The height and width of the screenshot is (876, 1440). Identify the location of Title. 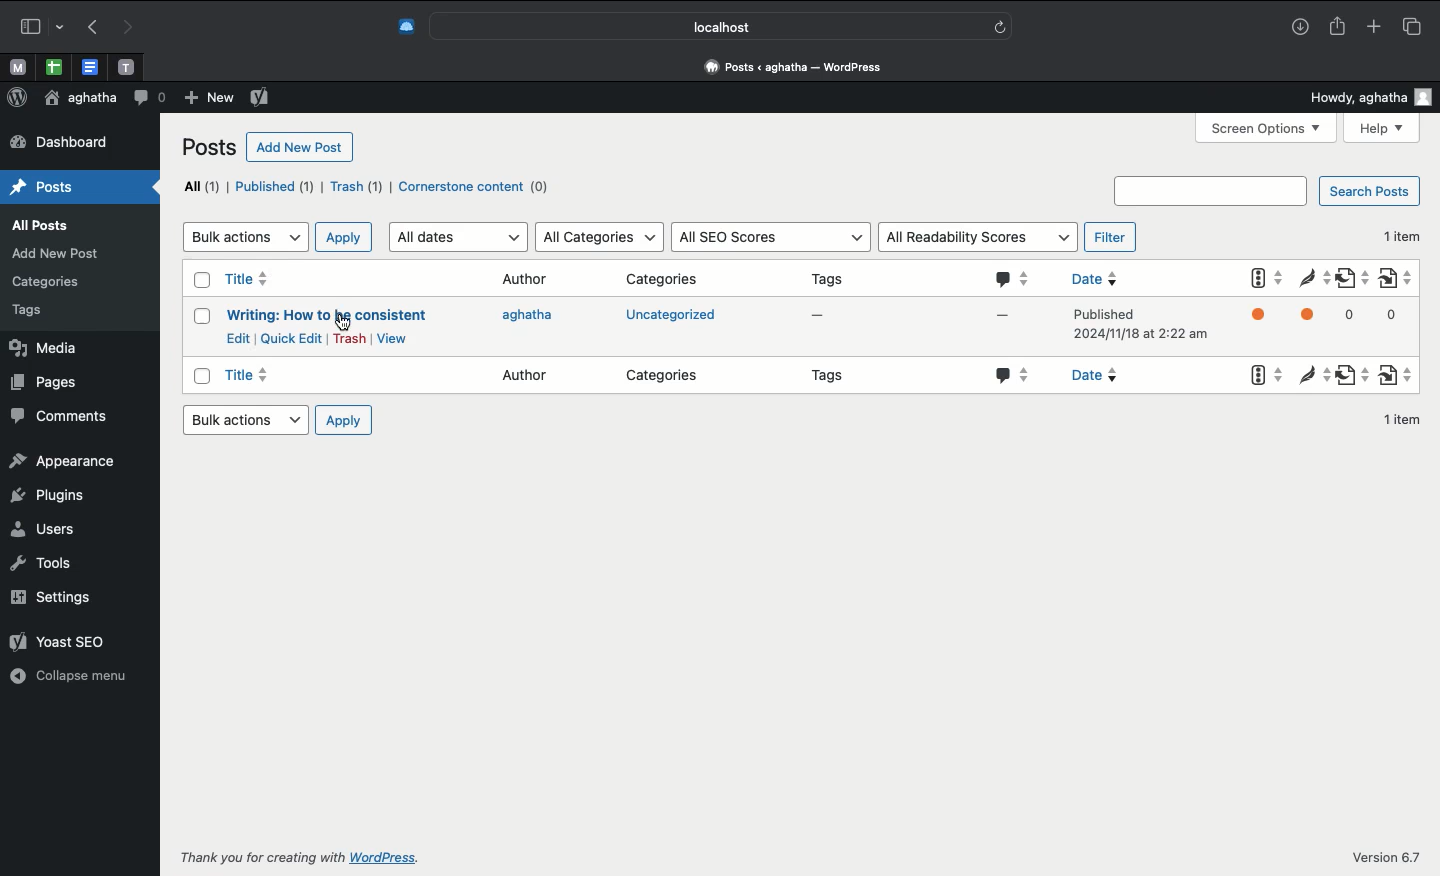
(249, 278).